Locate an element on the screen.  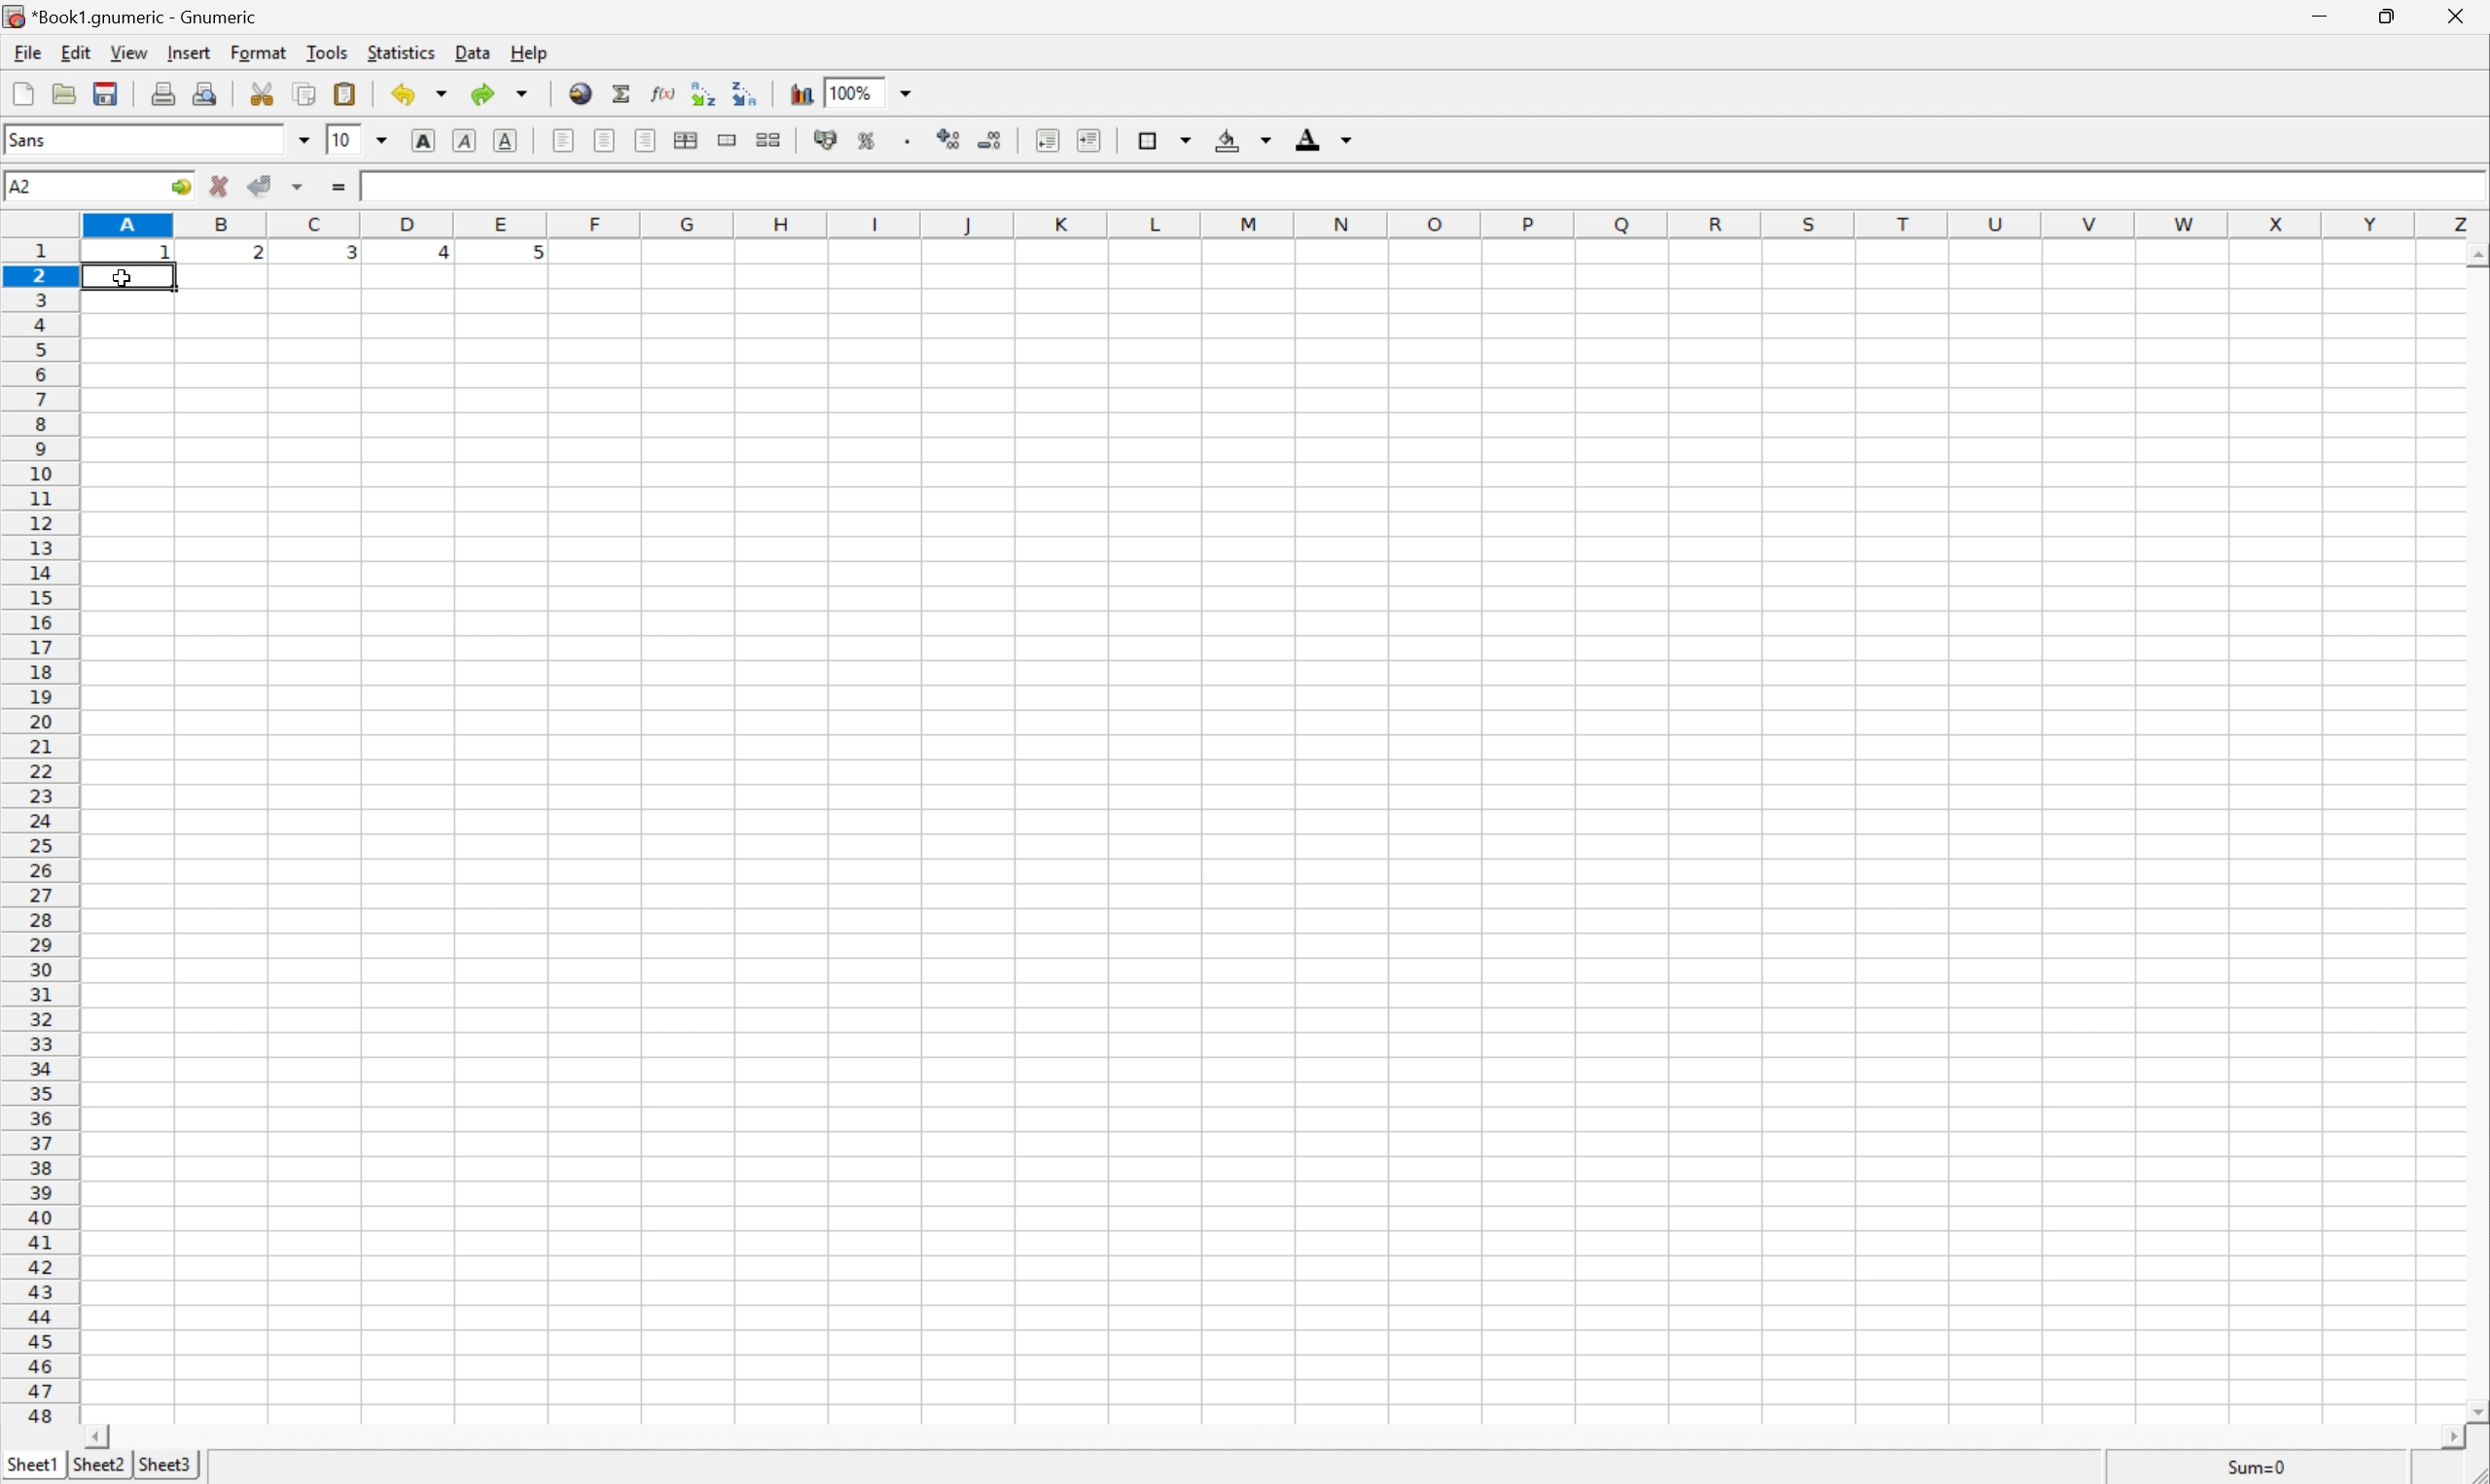
font is located at coordinates (36, 143).